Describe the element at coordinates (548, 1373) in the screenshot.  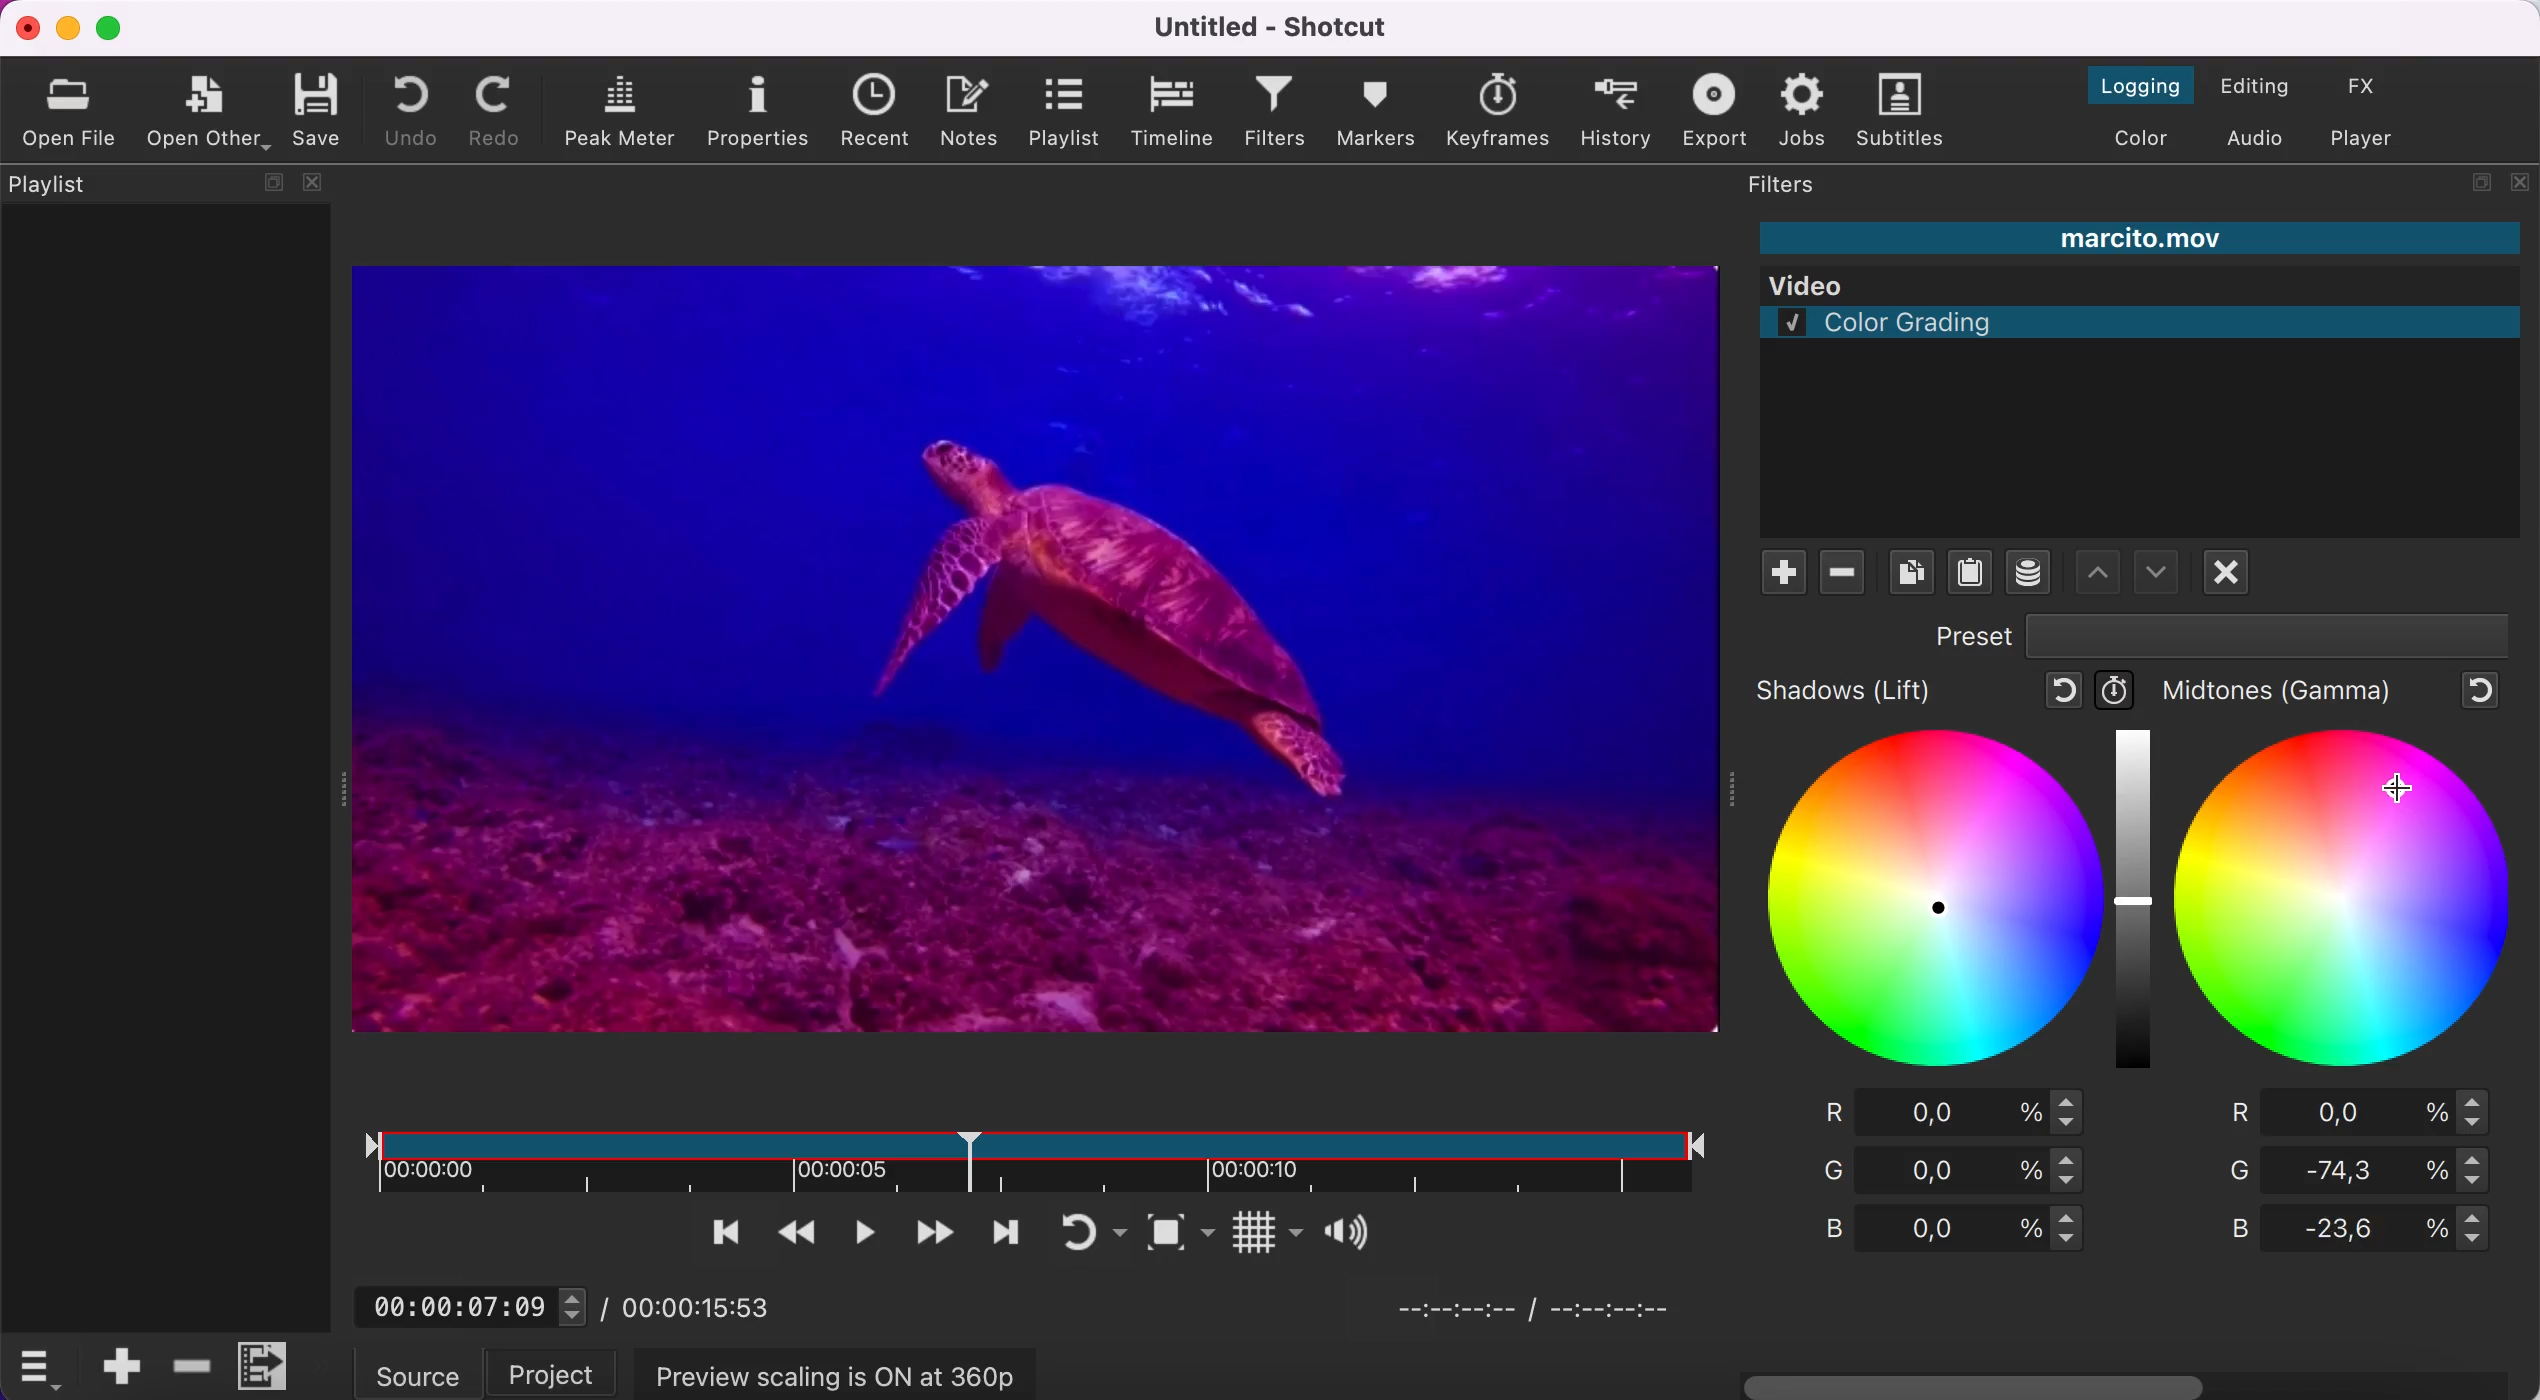
I see `project` at that location.